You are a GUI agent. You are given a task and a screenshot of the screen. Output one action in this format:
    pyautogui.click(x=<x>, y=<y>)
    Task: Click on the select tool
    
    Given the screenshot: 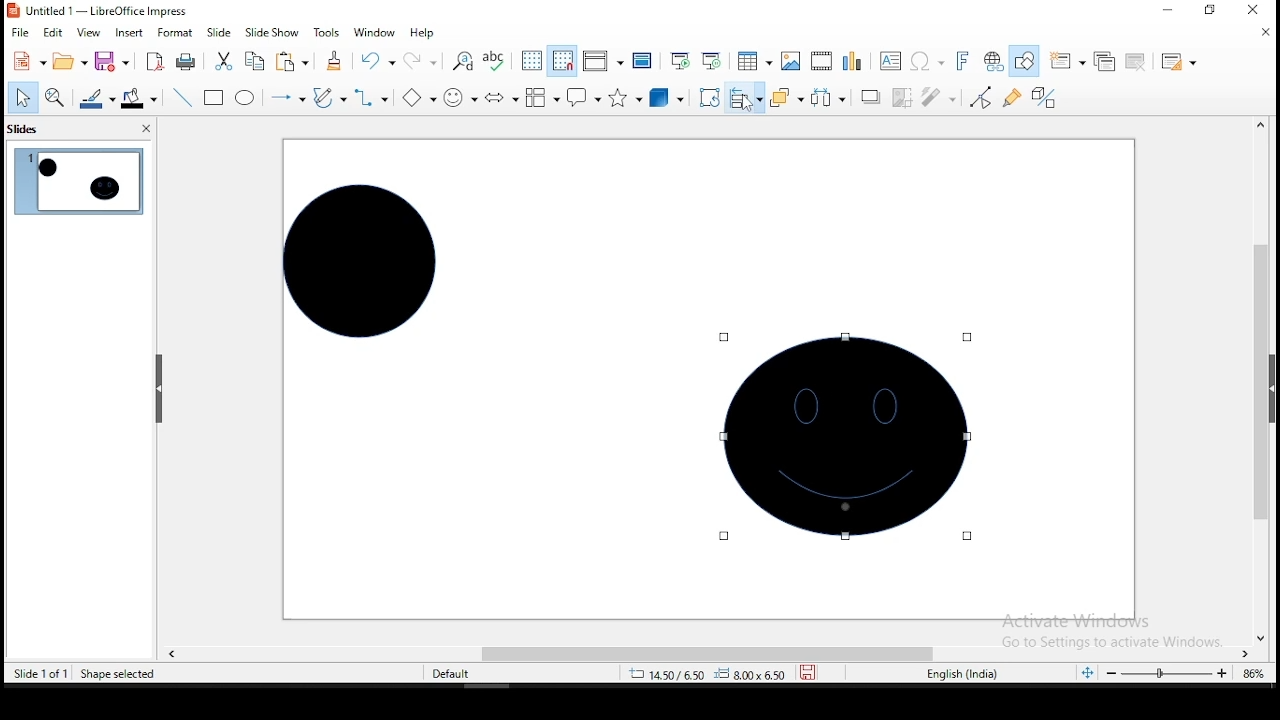 What is the action you would take?
    pyautogui.click(x=23, y=97)
    